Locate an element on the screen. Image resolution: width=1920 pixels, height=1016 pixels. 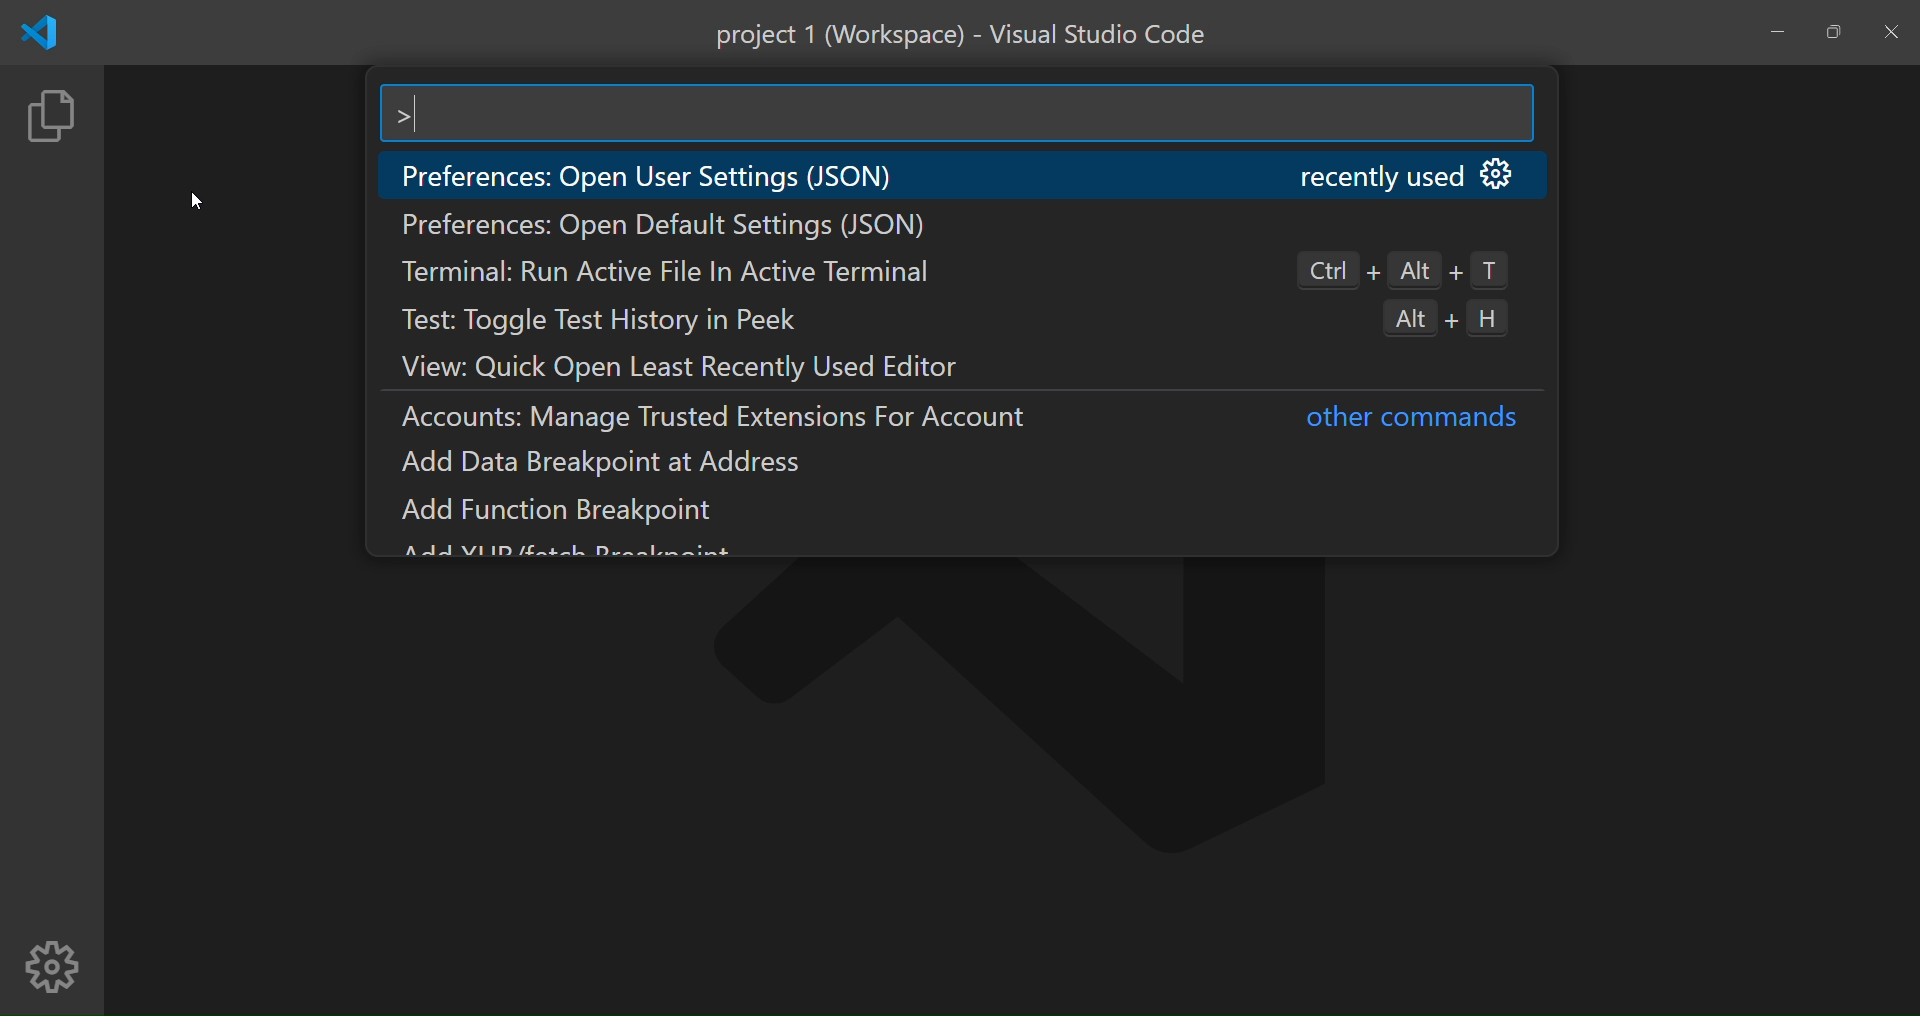
title is located at coordinates (963, 35).